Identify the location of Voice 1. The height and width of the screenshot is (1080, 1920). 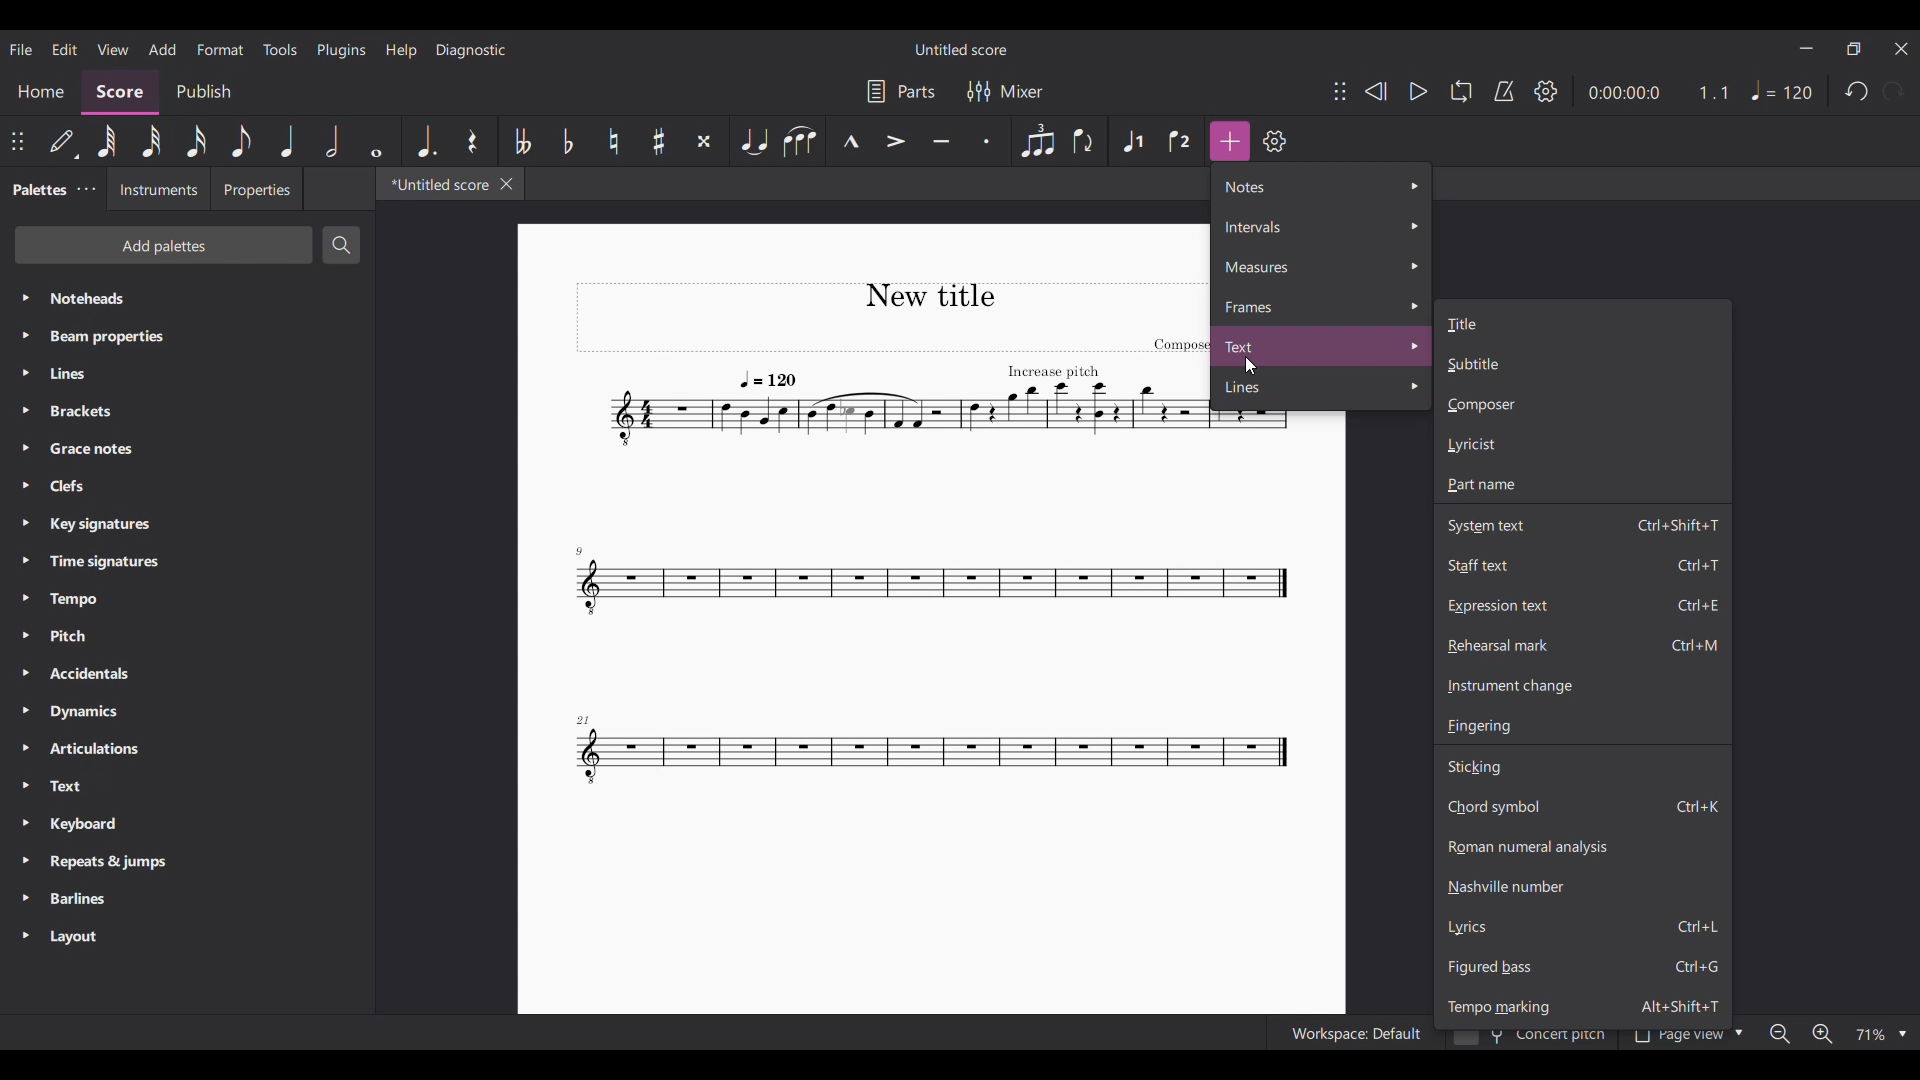
(1134, 142).